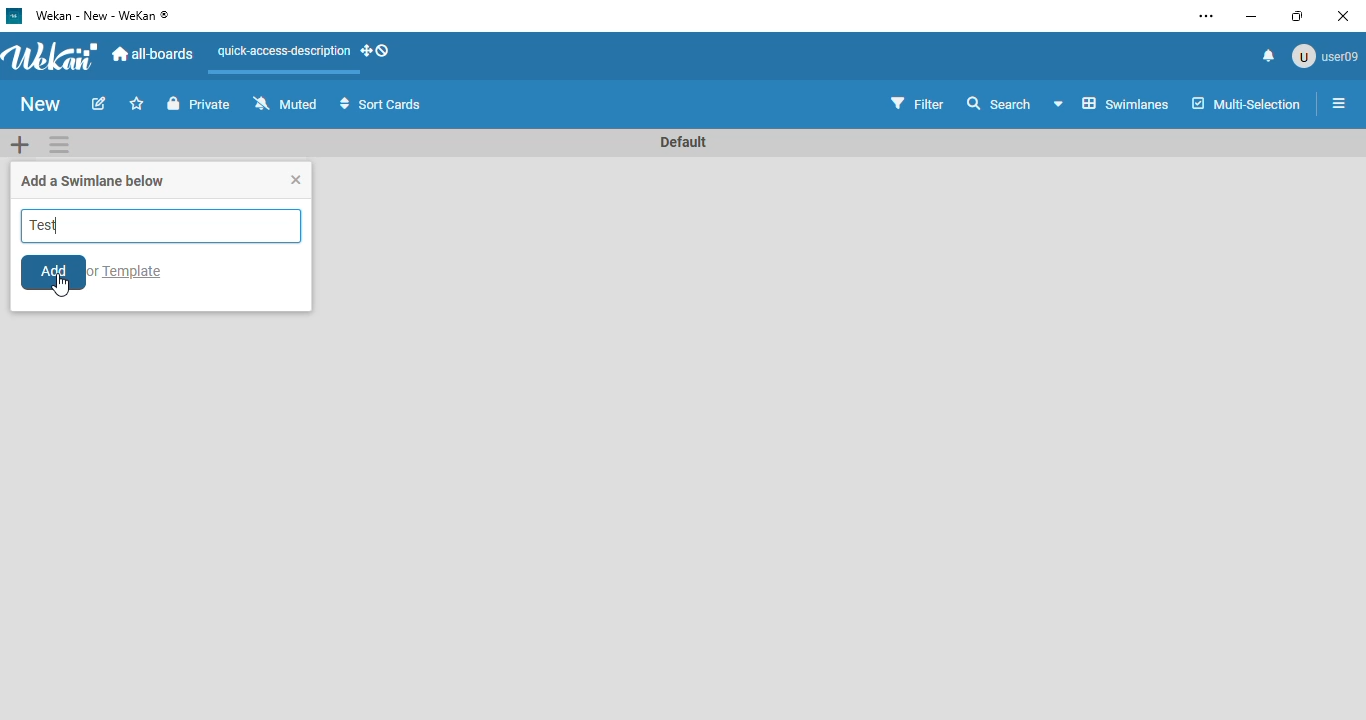  I want to click on or, so click(95, 272).